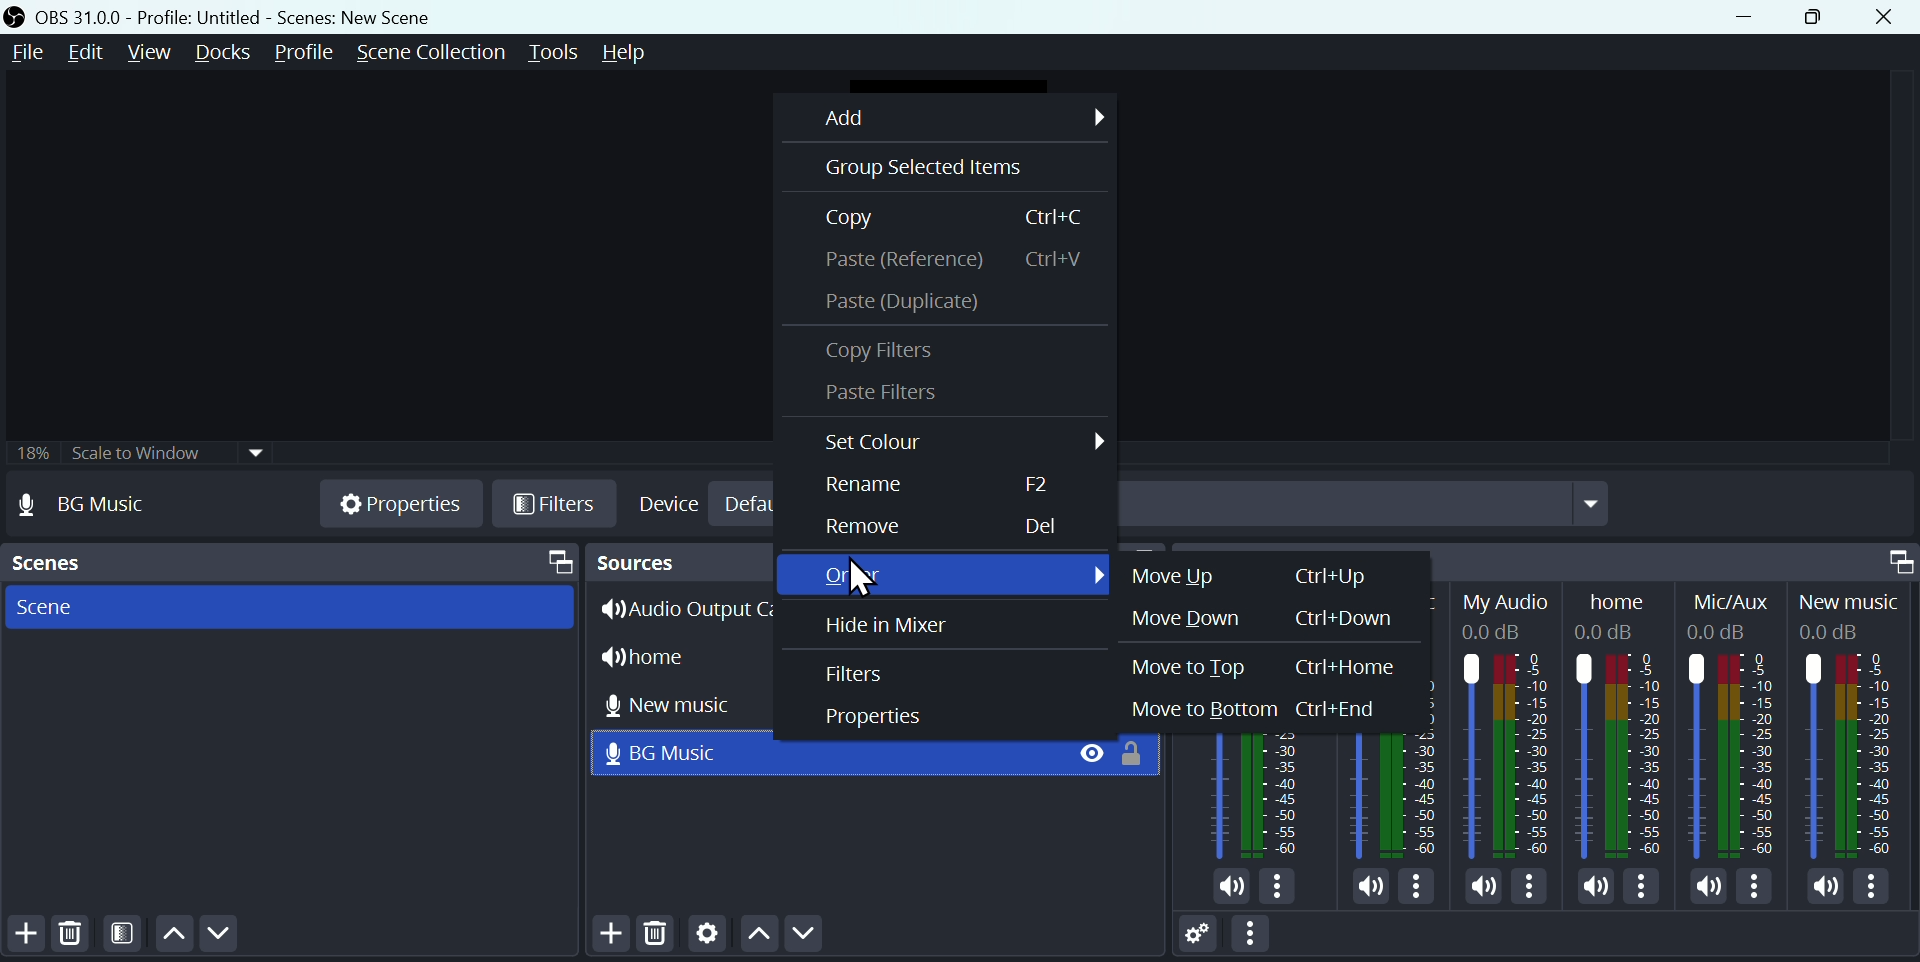  Describe the element at coordinates (93, 54) in the screenshot. I see `Edit` at that location.